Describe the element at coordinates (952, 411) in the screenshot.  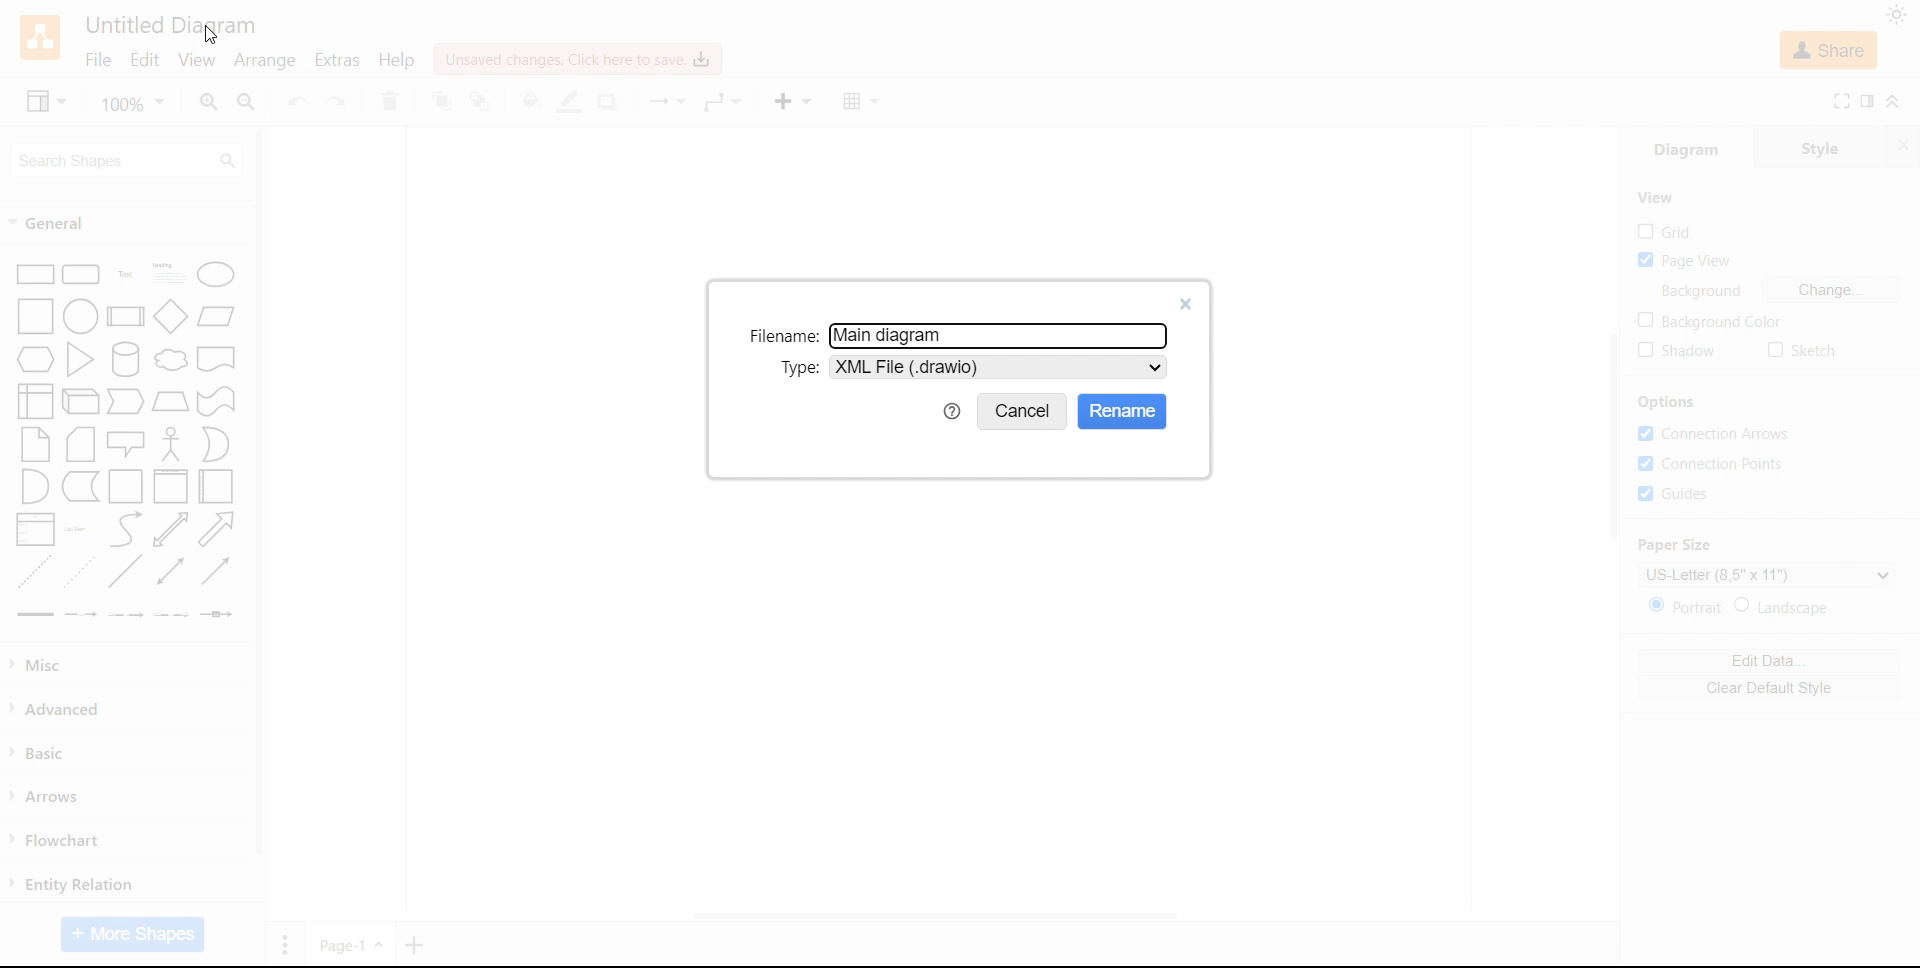
I see `help ` at that location.